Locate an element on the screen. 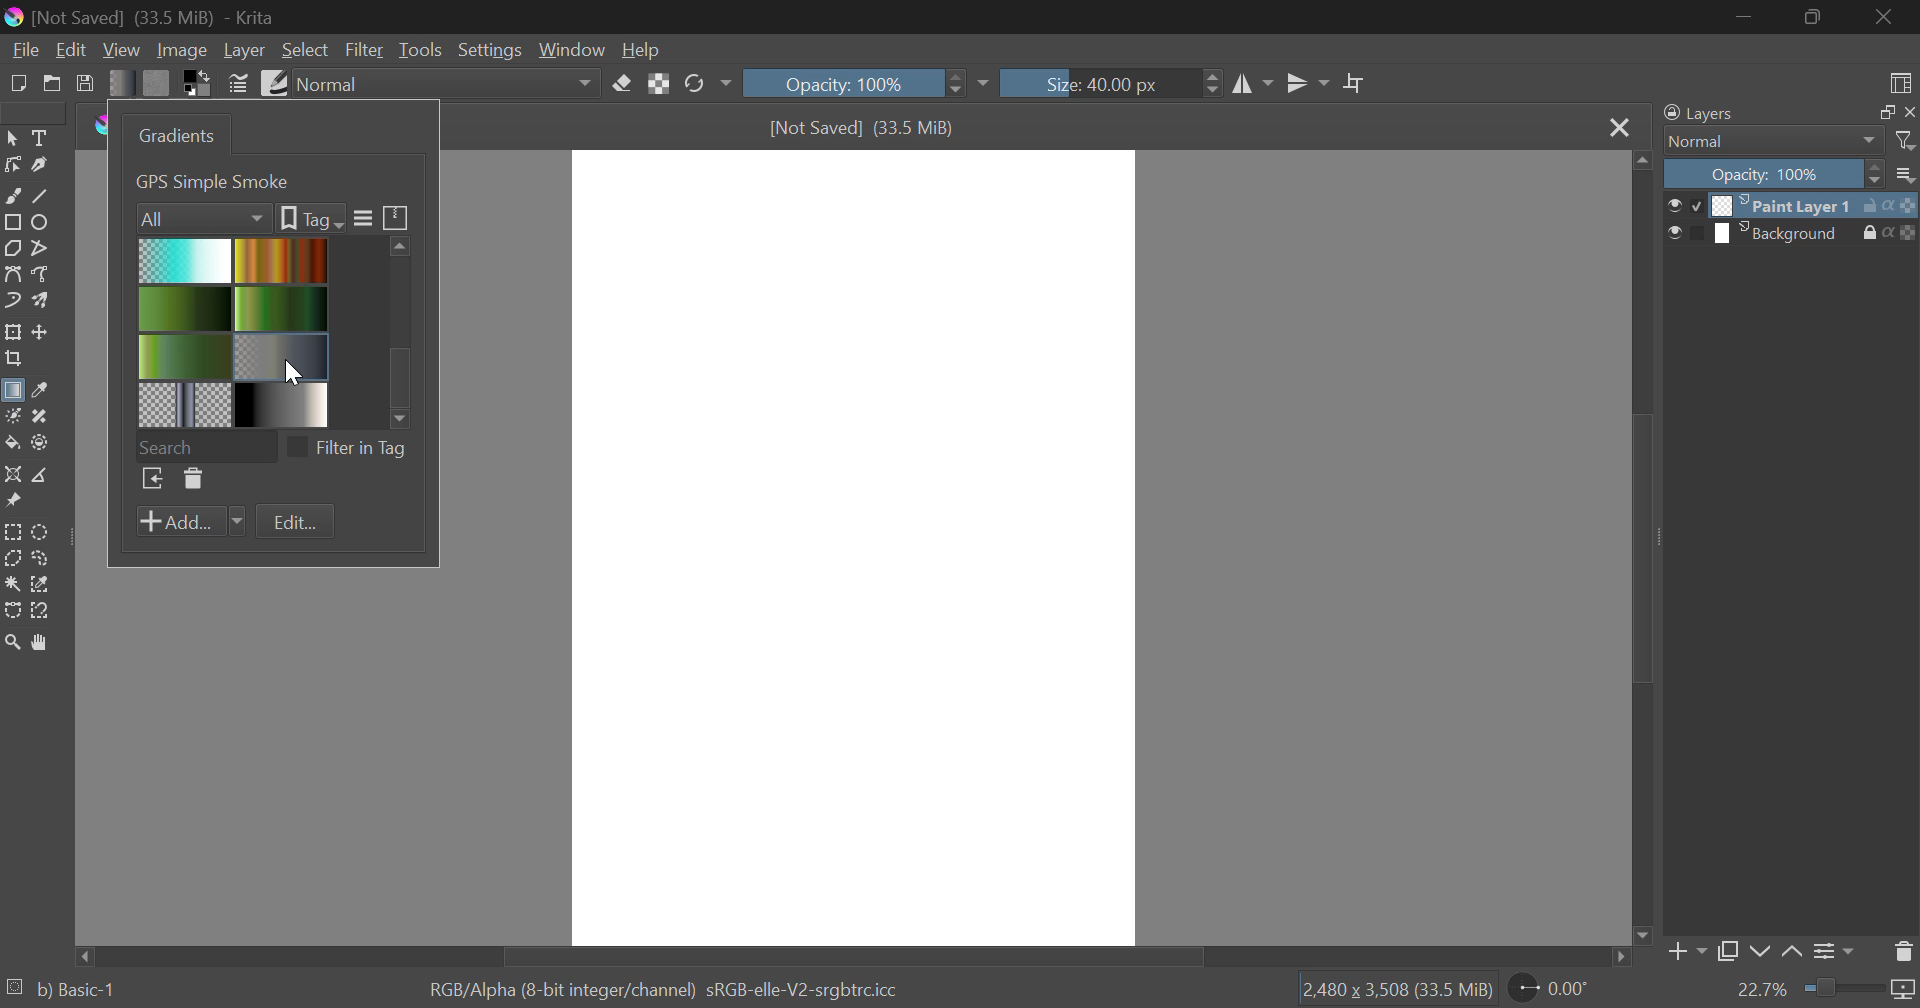 The image size is (1920, 1008). Ellipses is located at coordinates (41, 222).